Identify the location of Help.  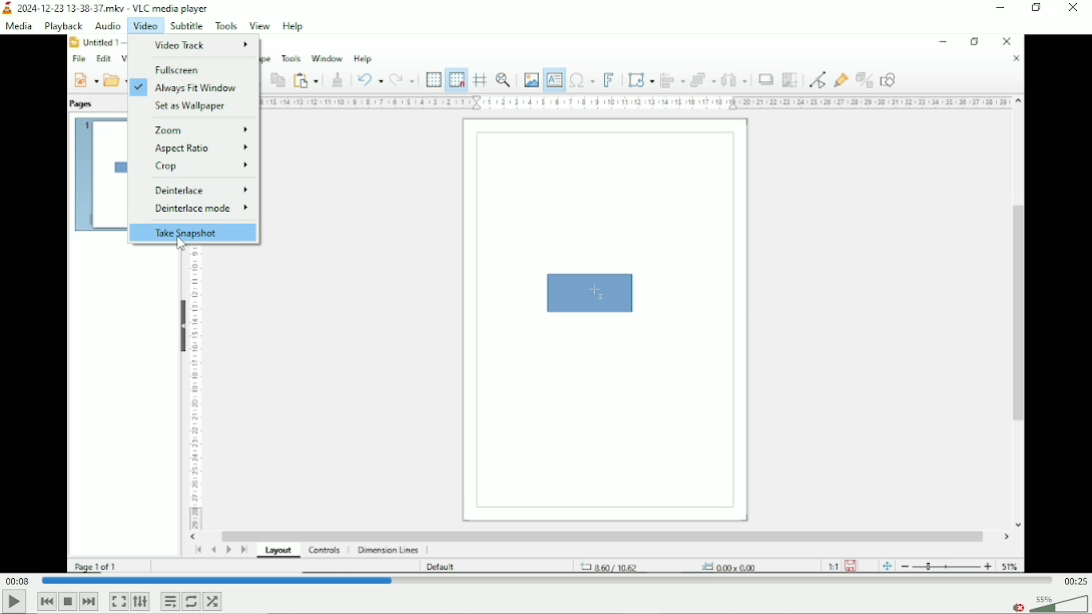
(294, 26).